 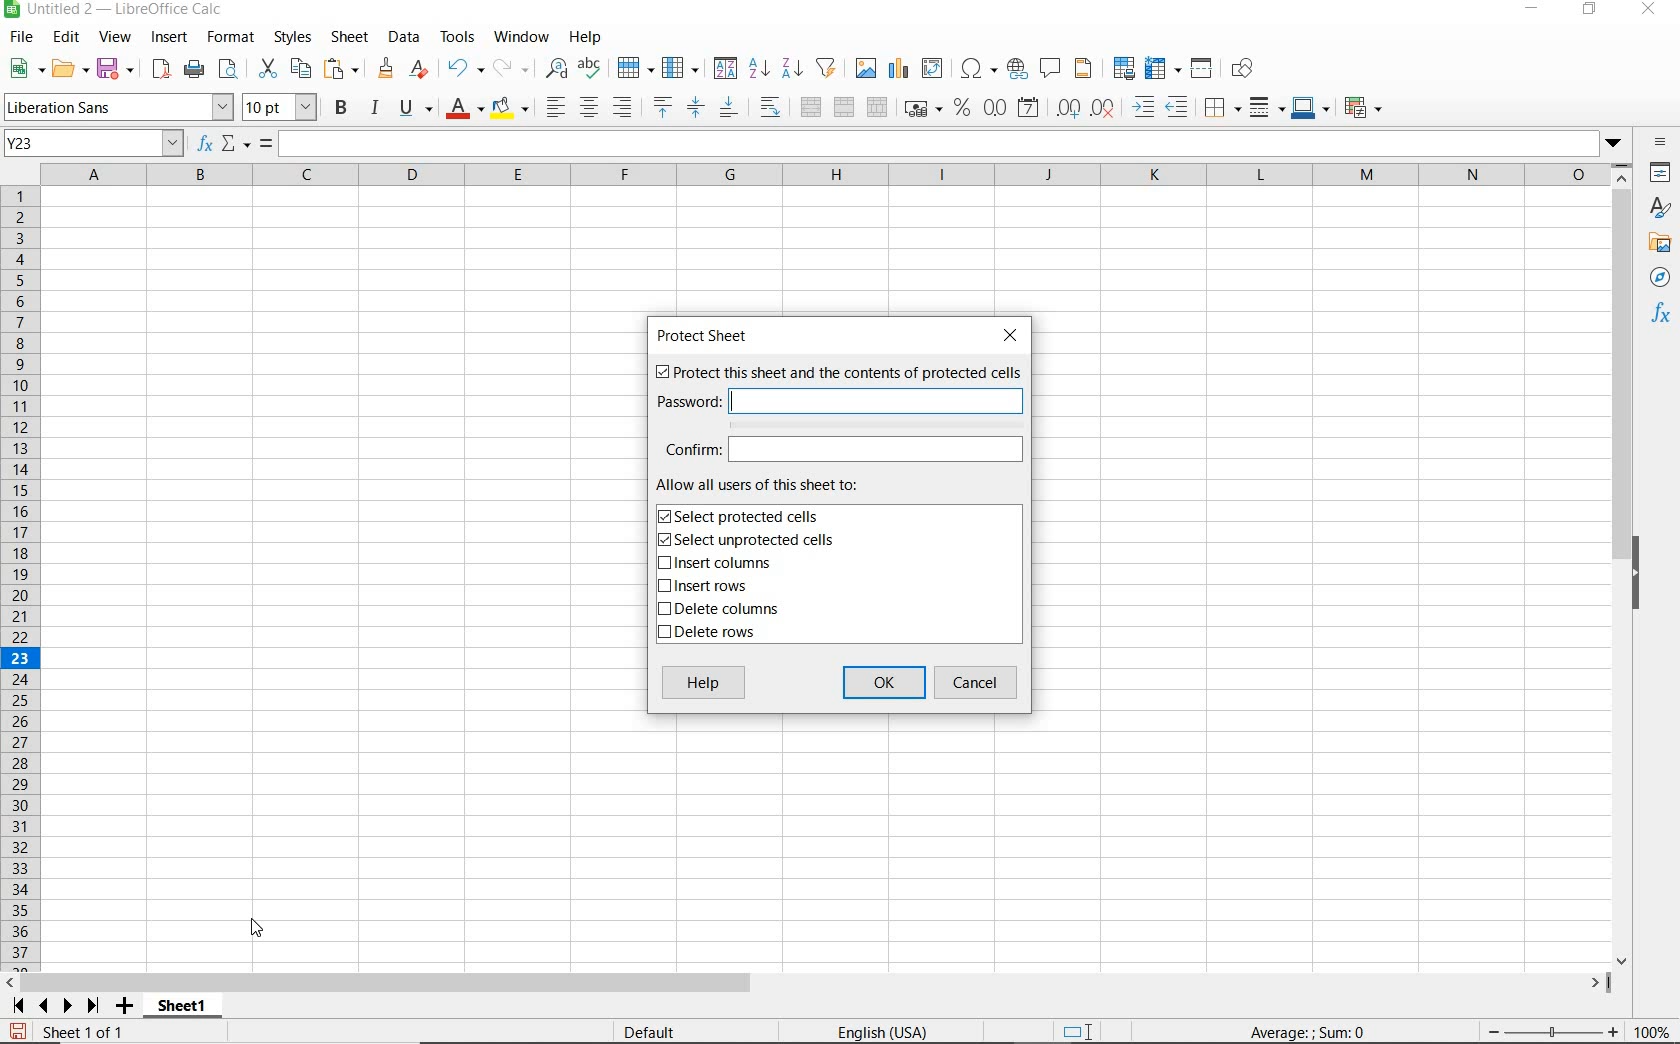 I want to click on REDO, so click(x=509, y=66).